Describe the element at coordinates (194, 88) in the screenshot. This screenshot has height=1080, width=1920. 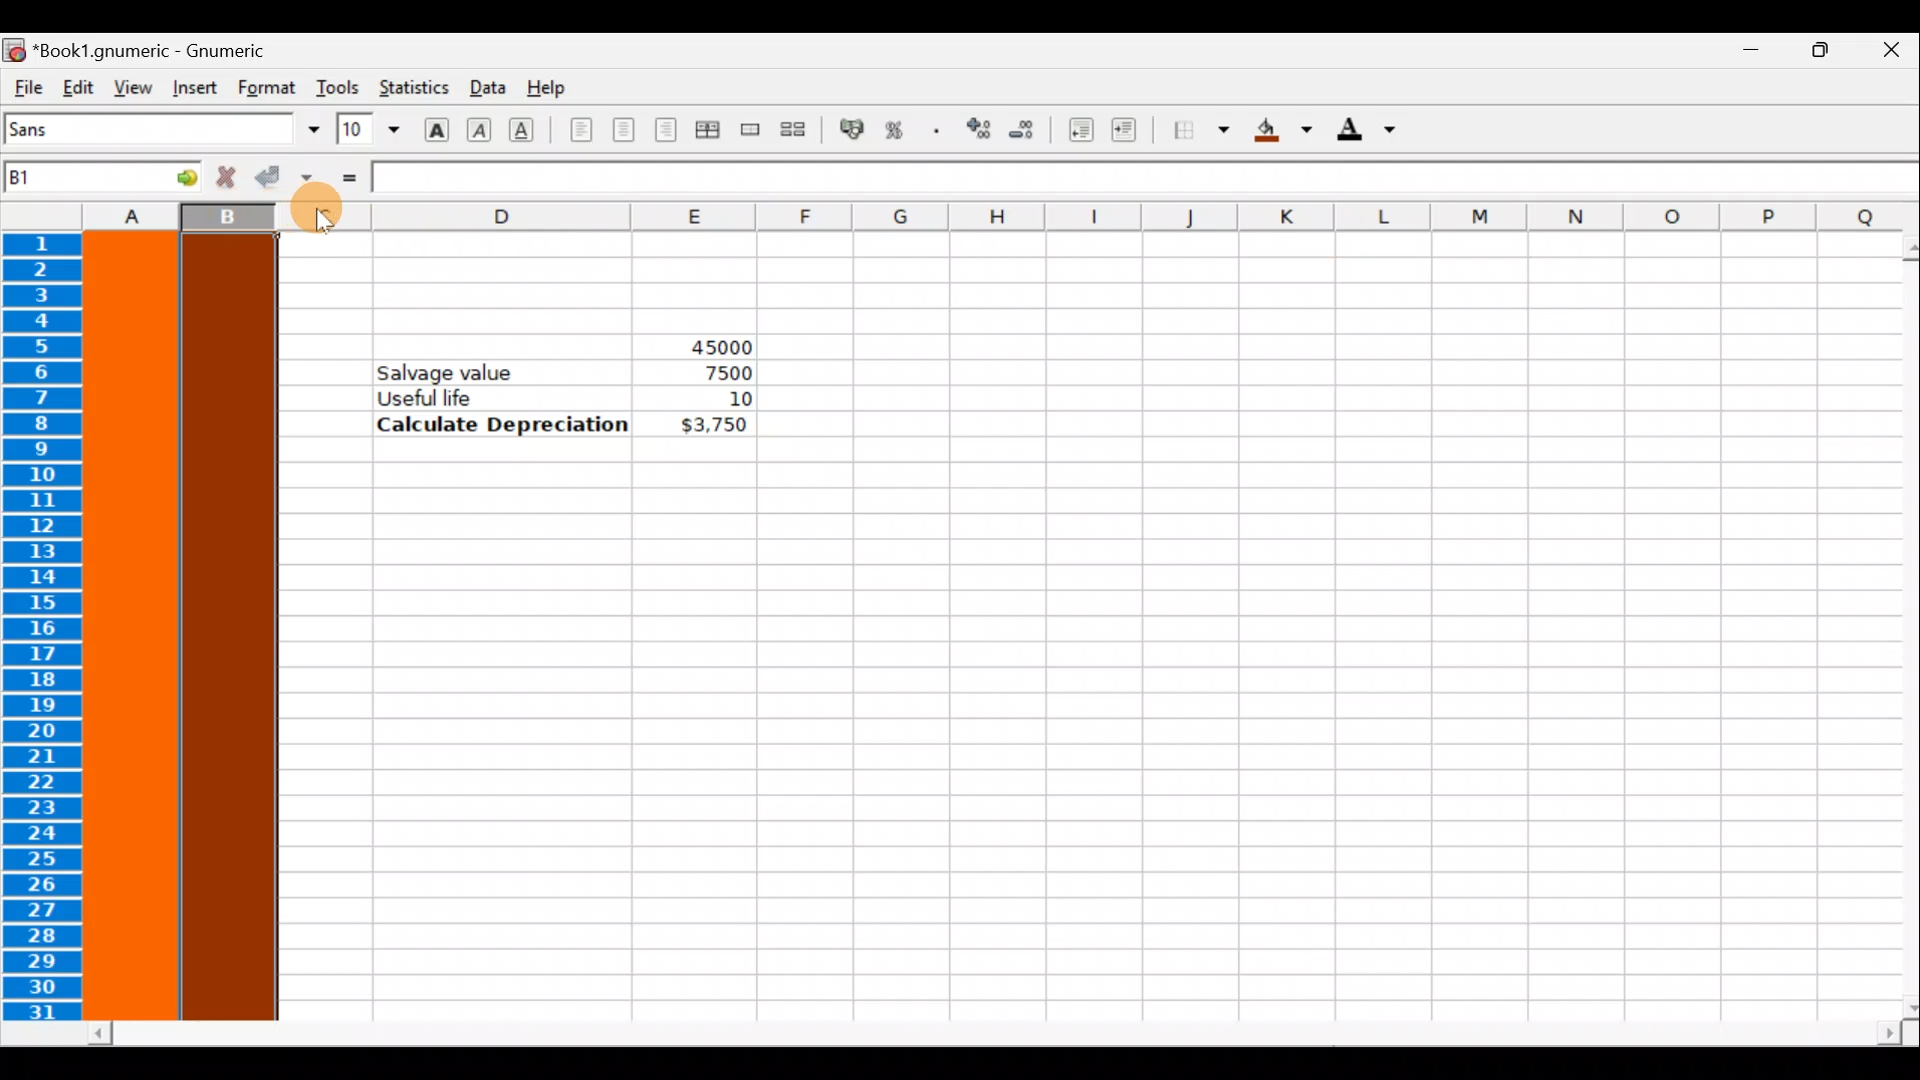
I see `Insert` at that location.